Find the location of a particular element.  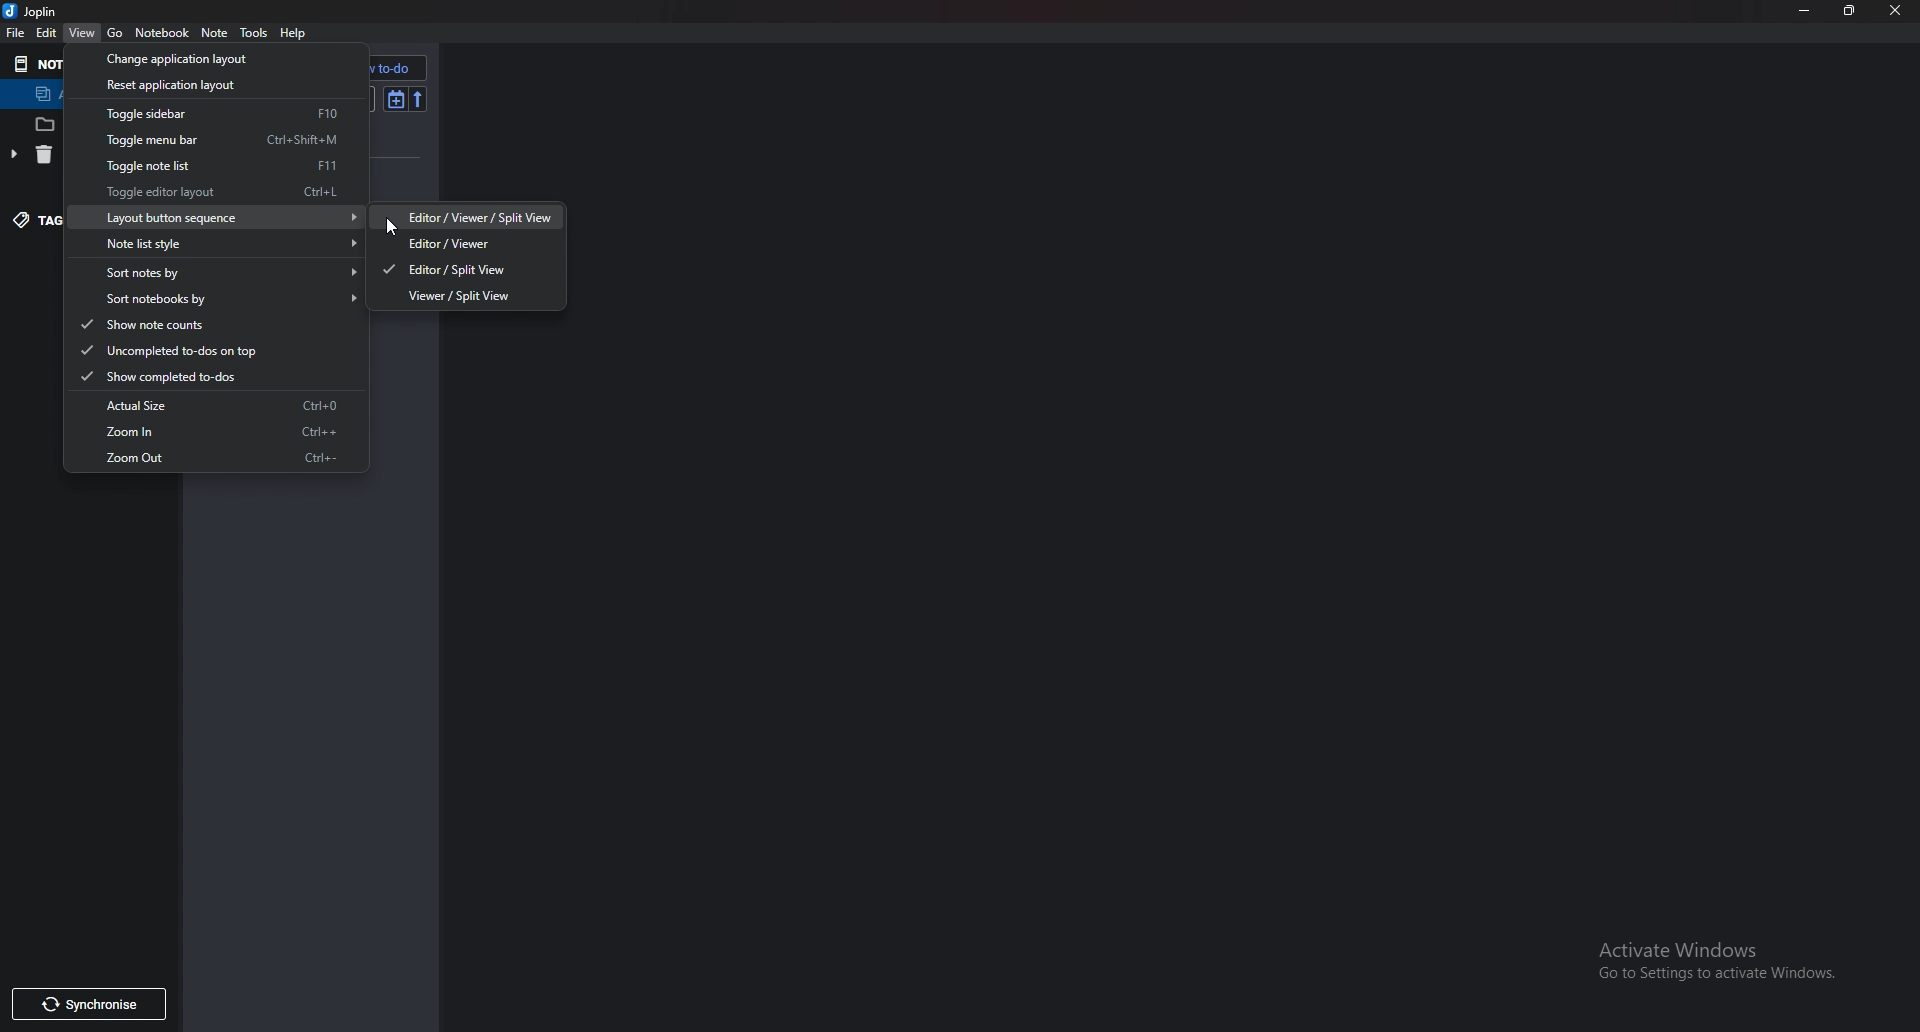

Change application layout is located at coordinates (210, 58).